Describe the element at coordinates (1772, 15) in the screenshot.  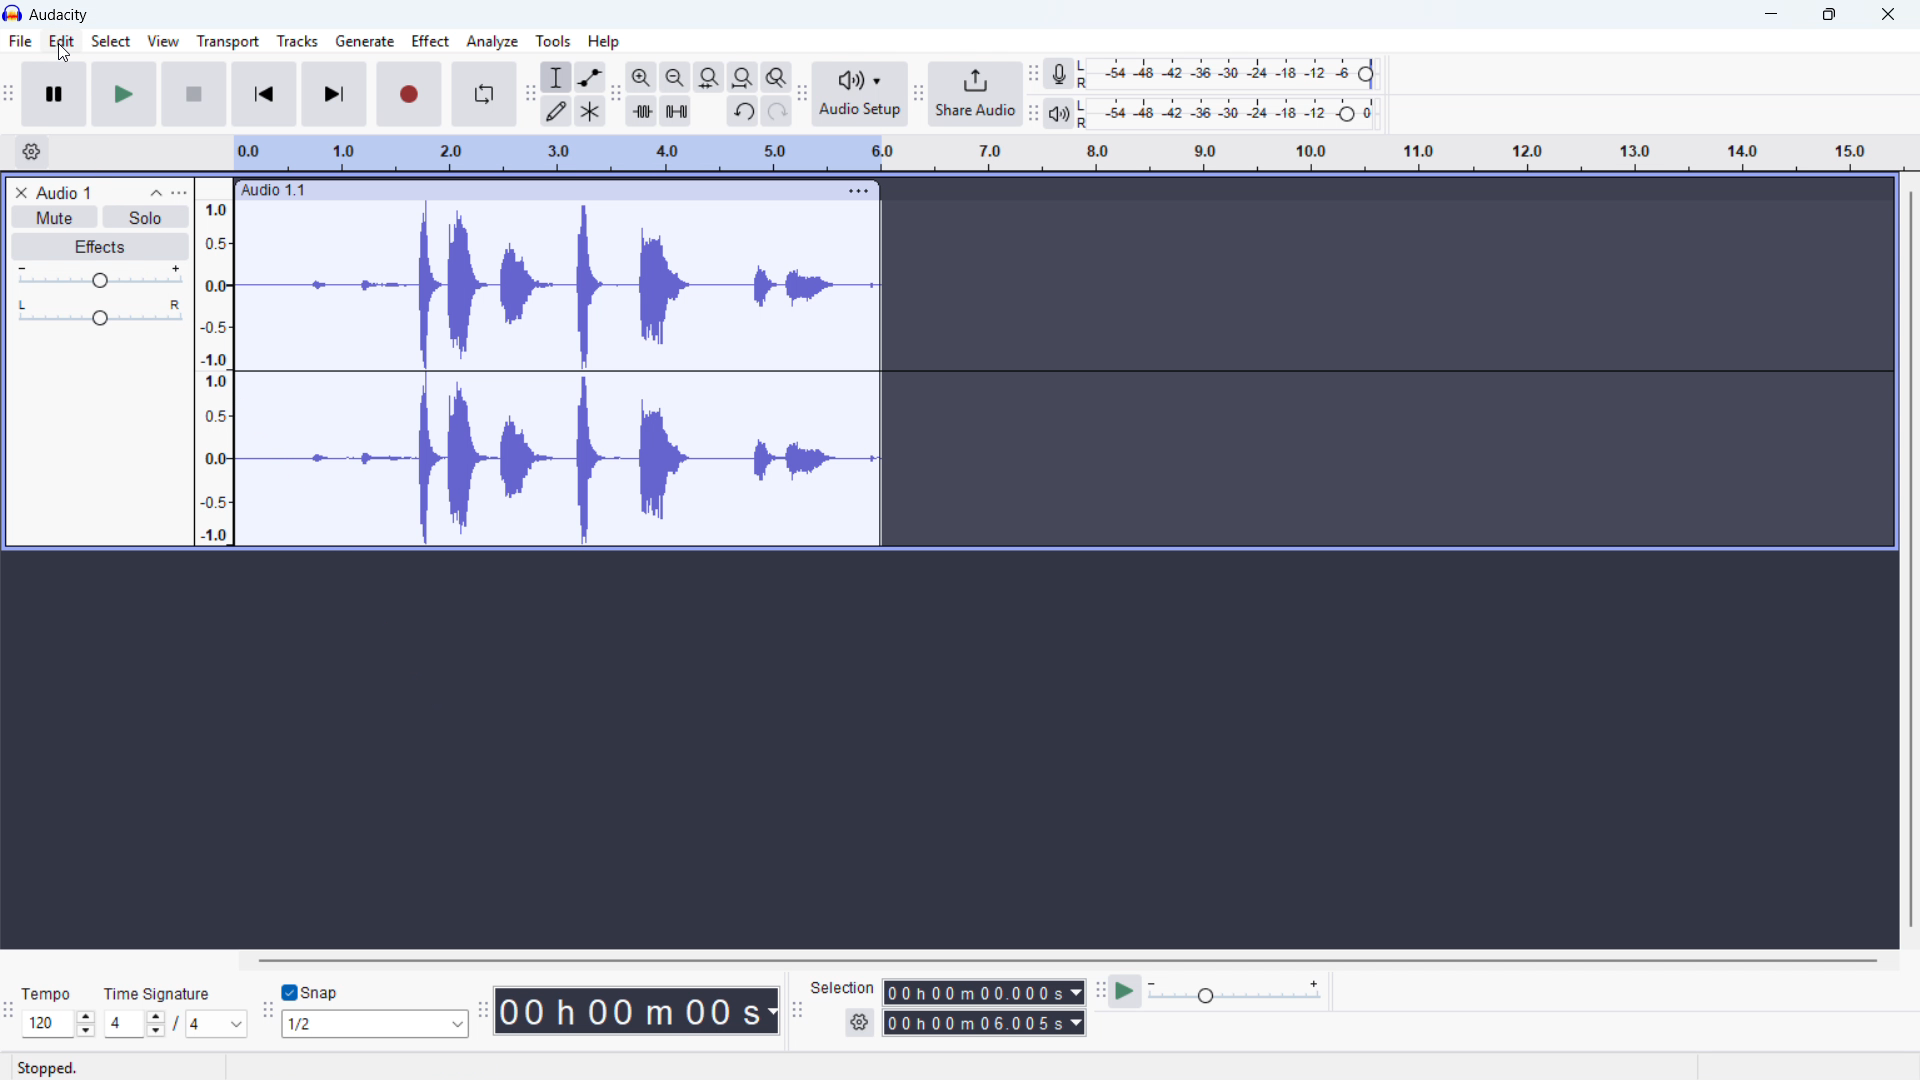
I see `minimize` at that location.